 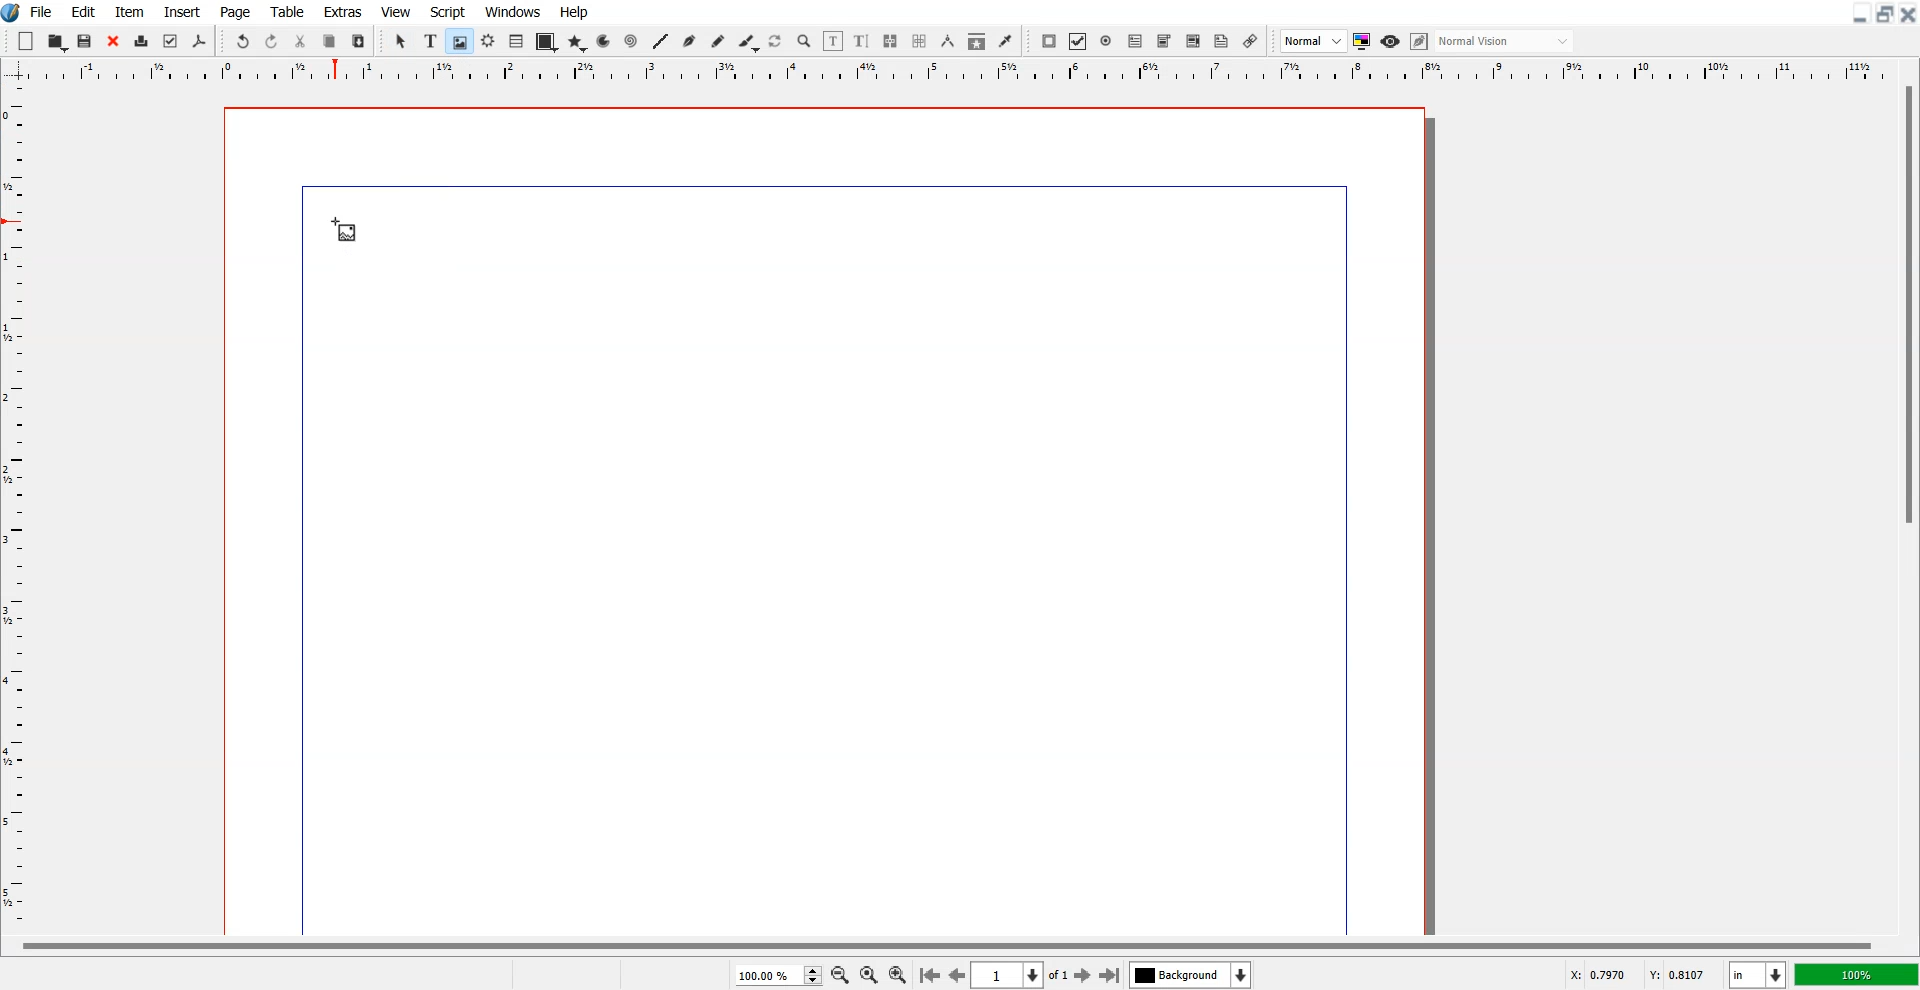 What do you see at coordinates (1758, 974) in the screenshot?
I see `Measurement in inches` at bounding box center [1758, 974].